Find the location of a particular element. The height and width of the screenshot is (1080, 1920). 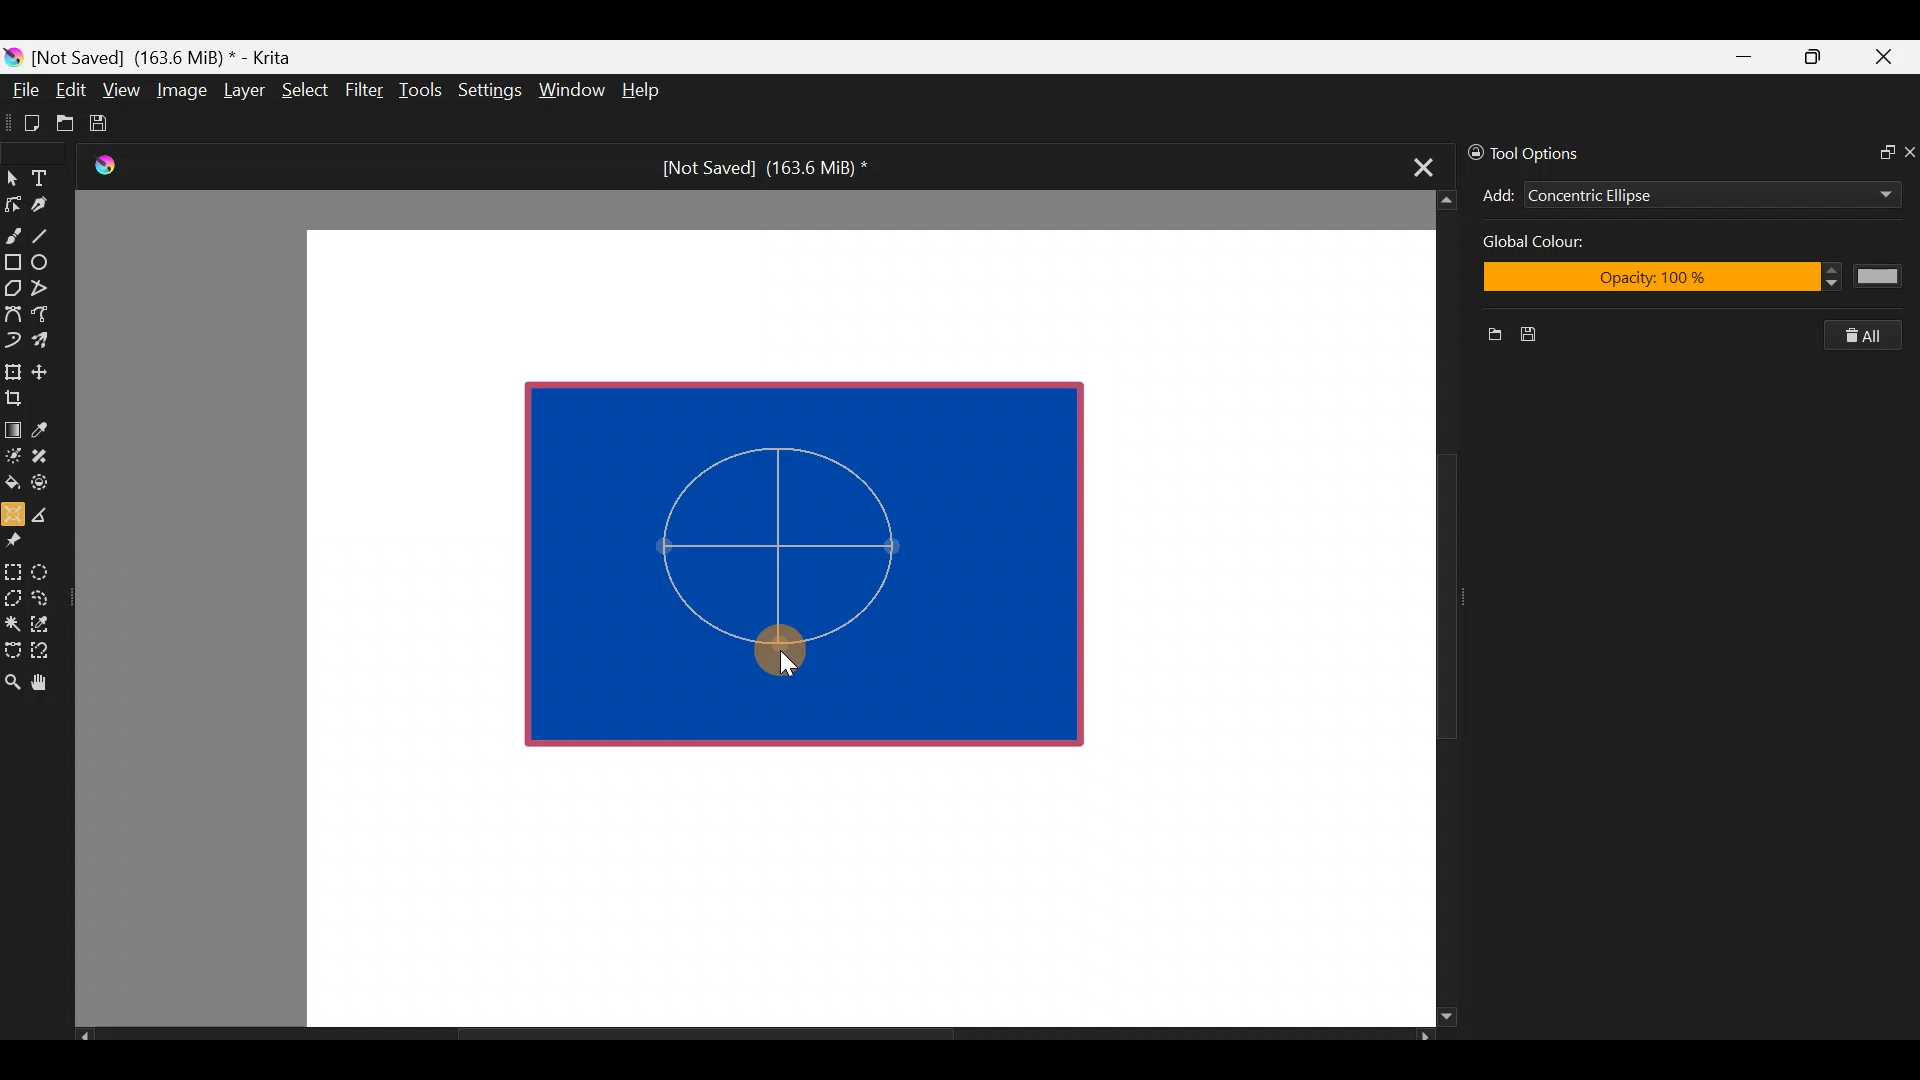

Edit is located at coordinates (70, 93).